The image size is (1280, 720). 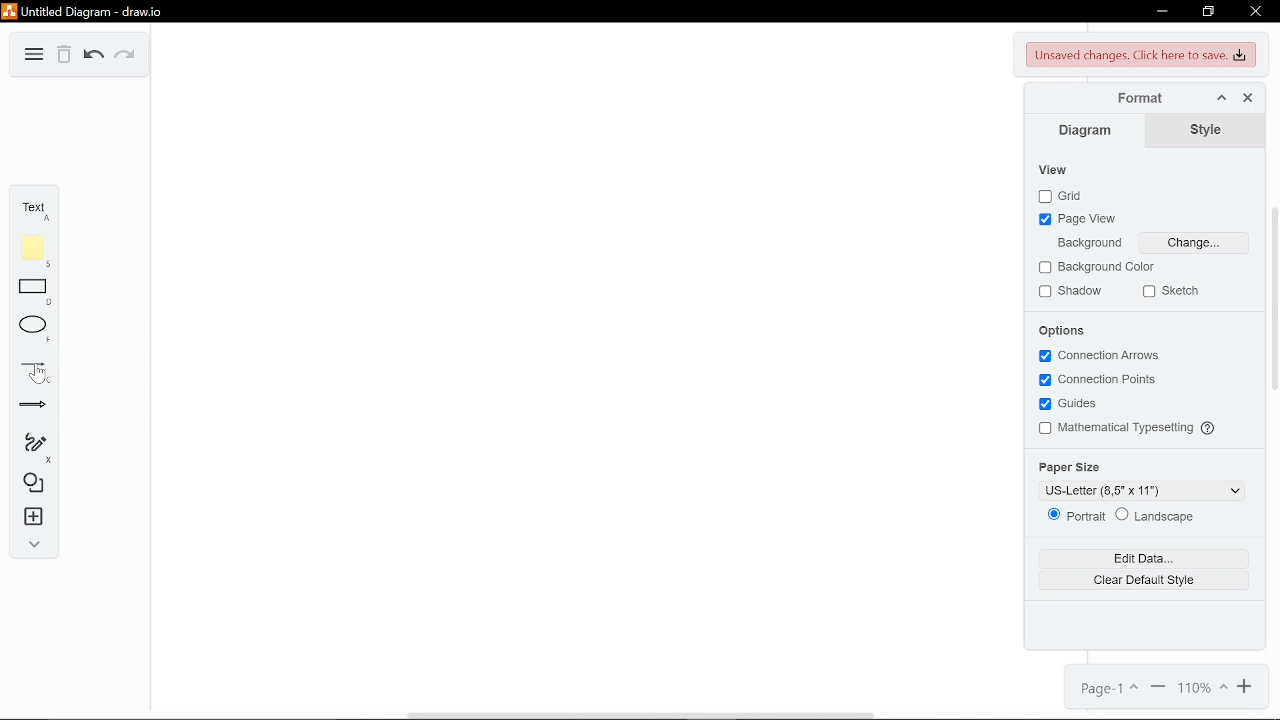 I want to click on Shapes, so click(x=33, y=485).